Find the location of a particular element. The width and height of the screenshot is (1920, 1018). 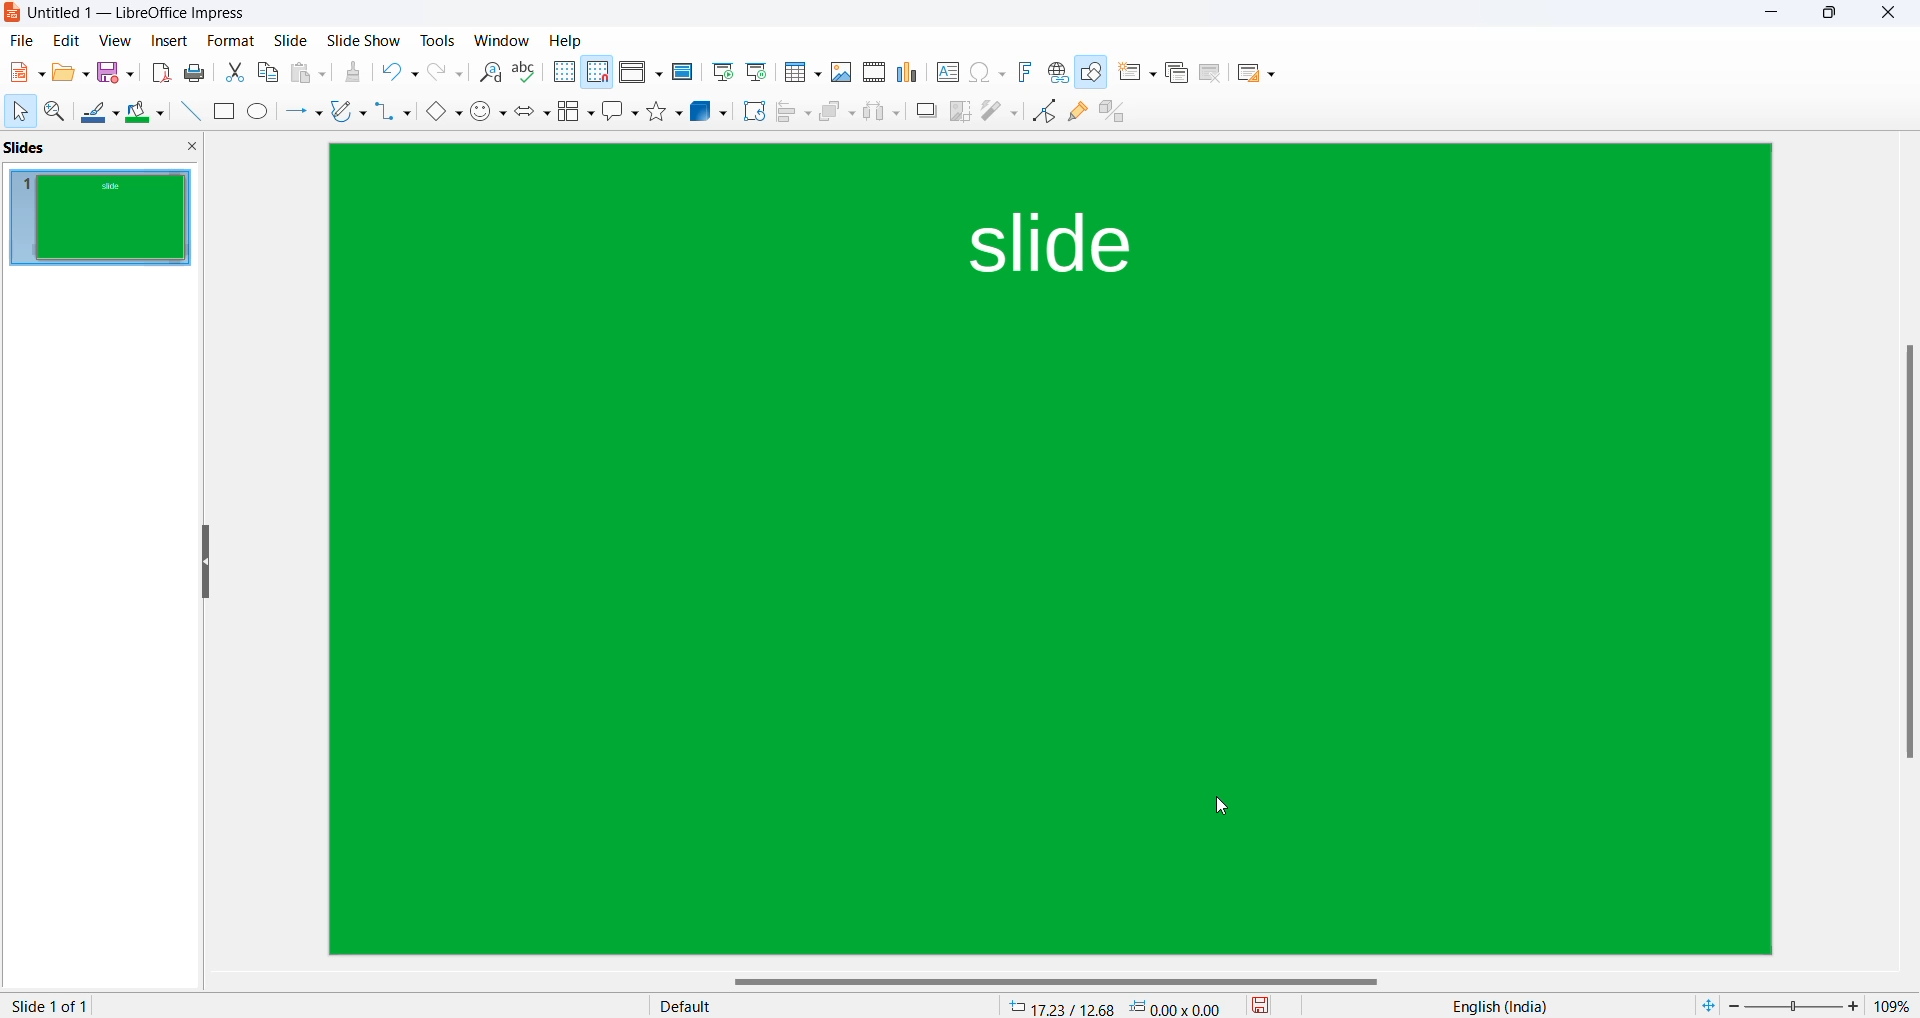

insert charts  is located at coordinates (909, 72).